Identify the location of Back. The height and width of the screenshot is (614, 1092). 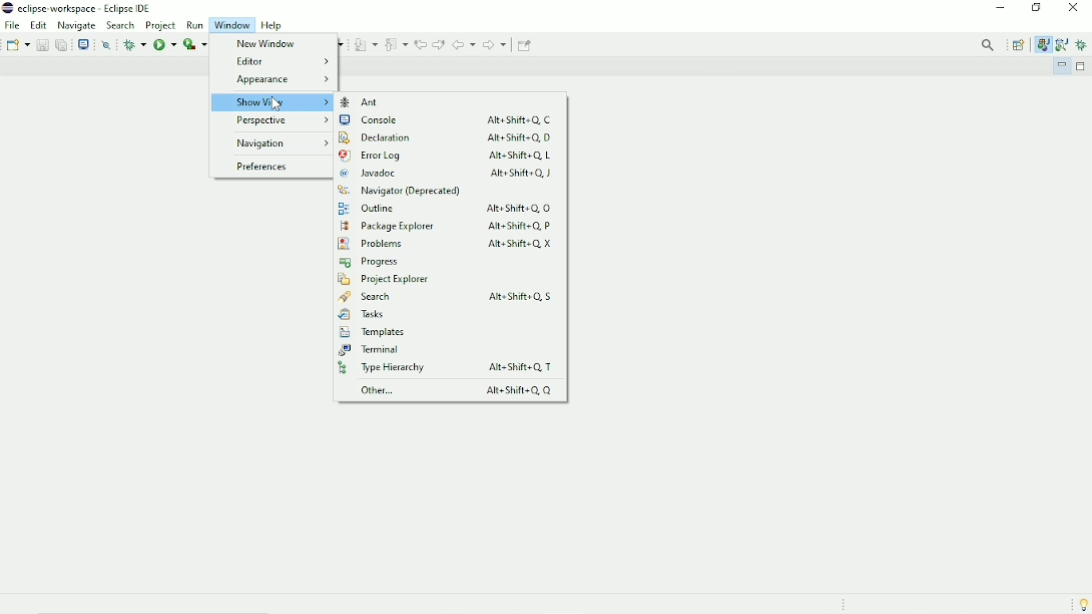
(464, 45).